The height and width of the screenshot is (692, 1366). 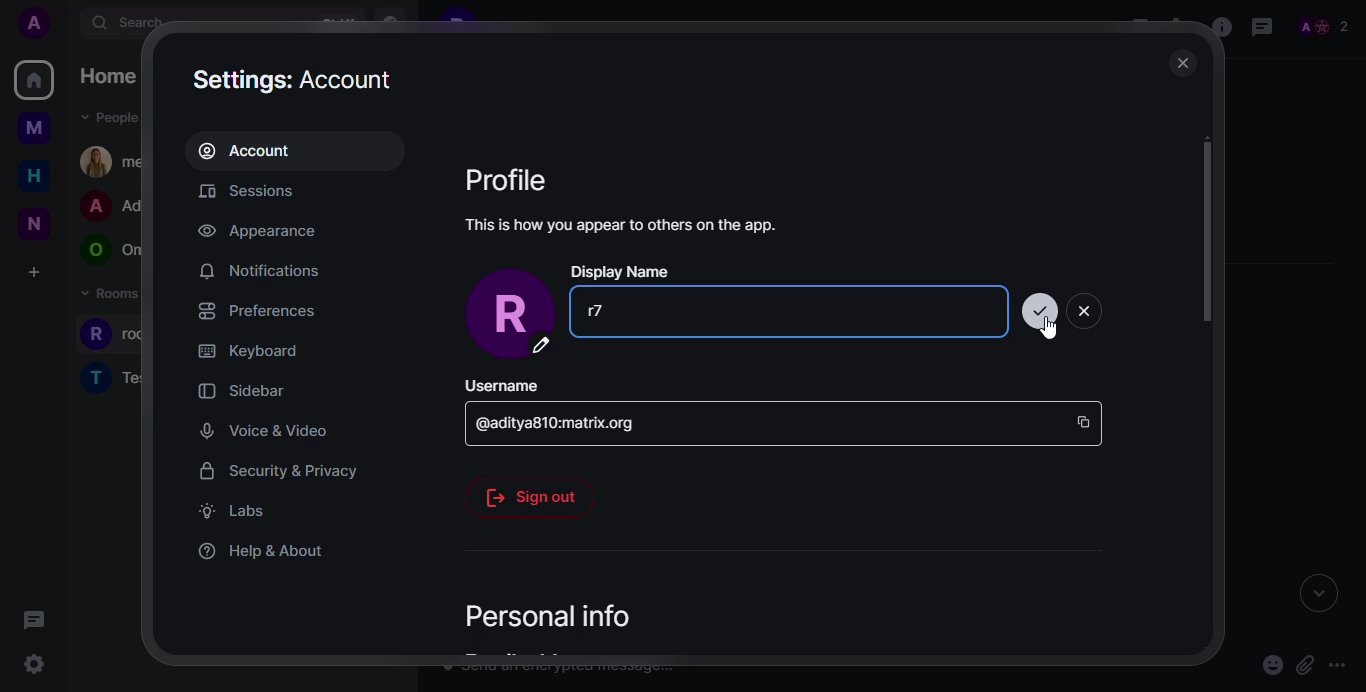 What do you see at coordinates (741, 427) in the screenshot?
I see `id space bar` at bounding box center [741, 427].